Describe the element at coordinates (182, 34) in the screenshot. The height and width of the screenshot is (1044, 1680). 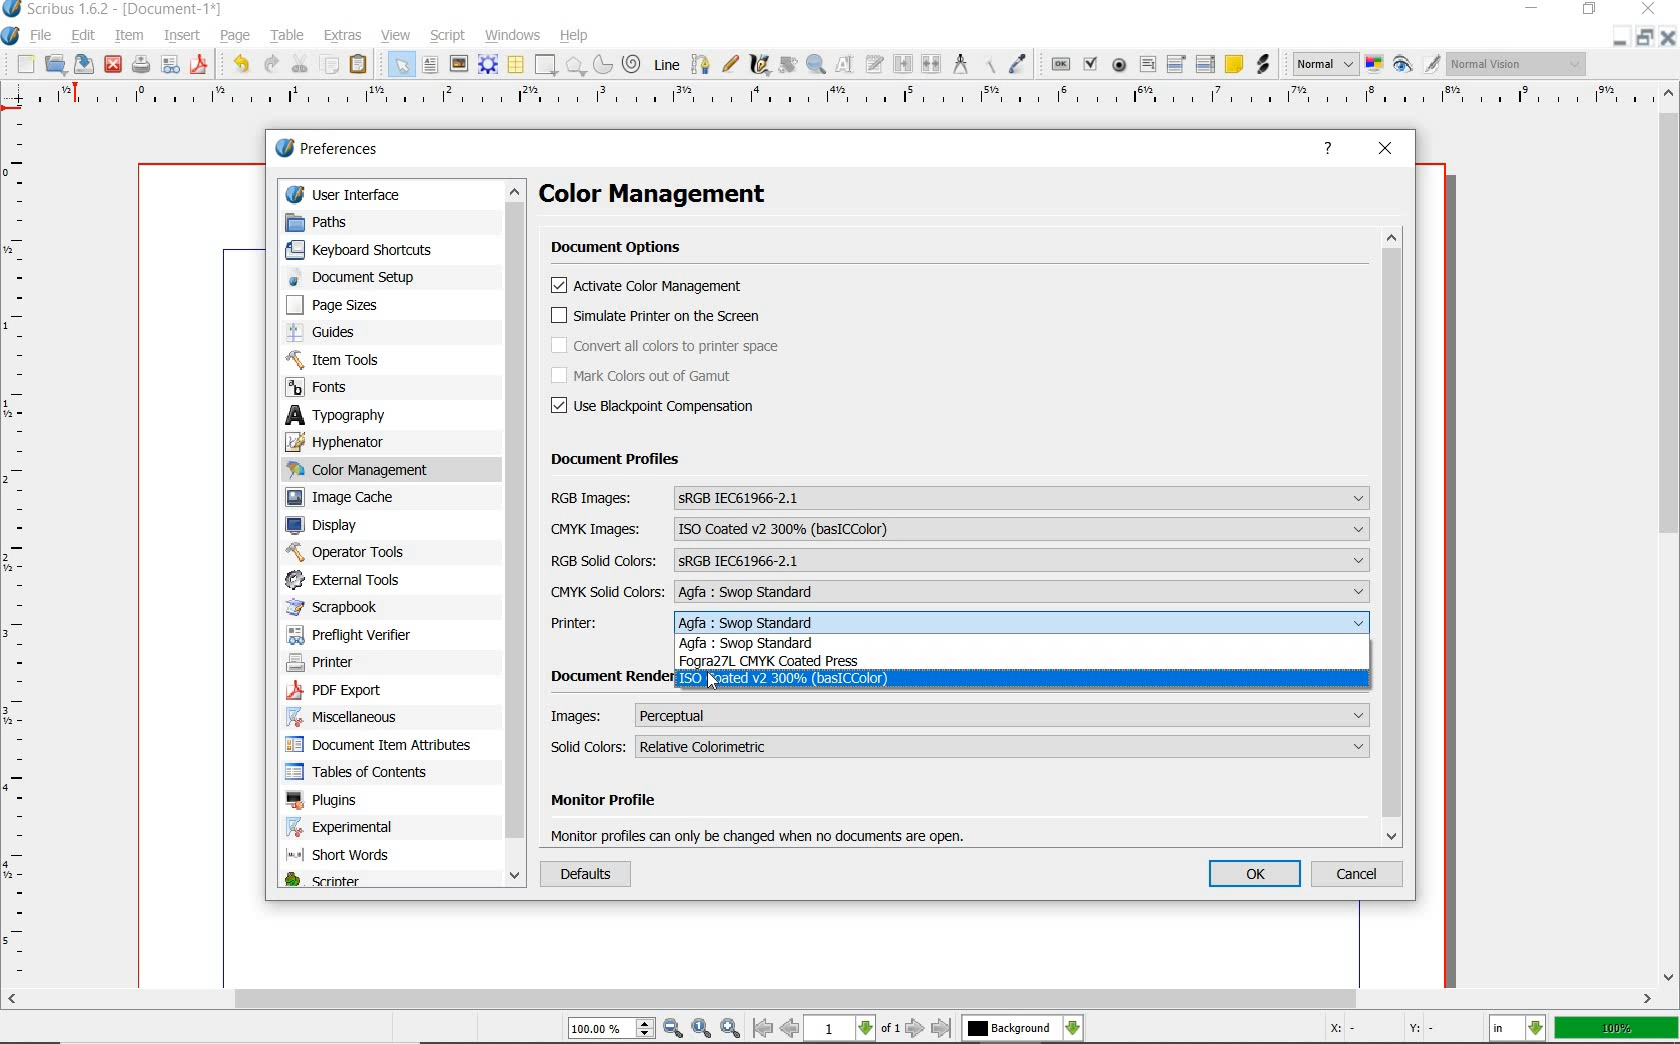
I see `insert` at that location.